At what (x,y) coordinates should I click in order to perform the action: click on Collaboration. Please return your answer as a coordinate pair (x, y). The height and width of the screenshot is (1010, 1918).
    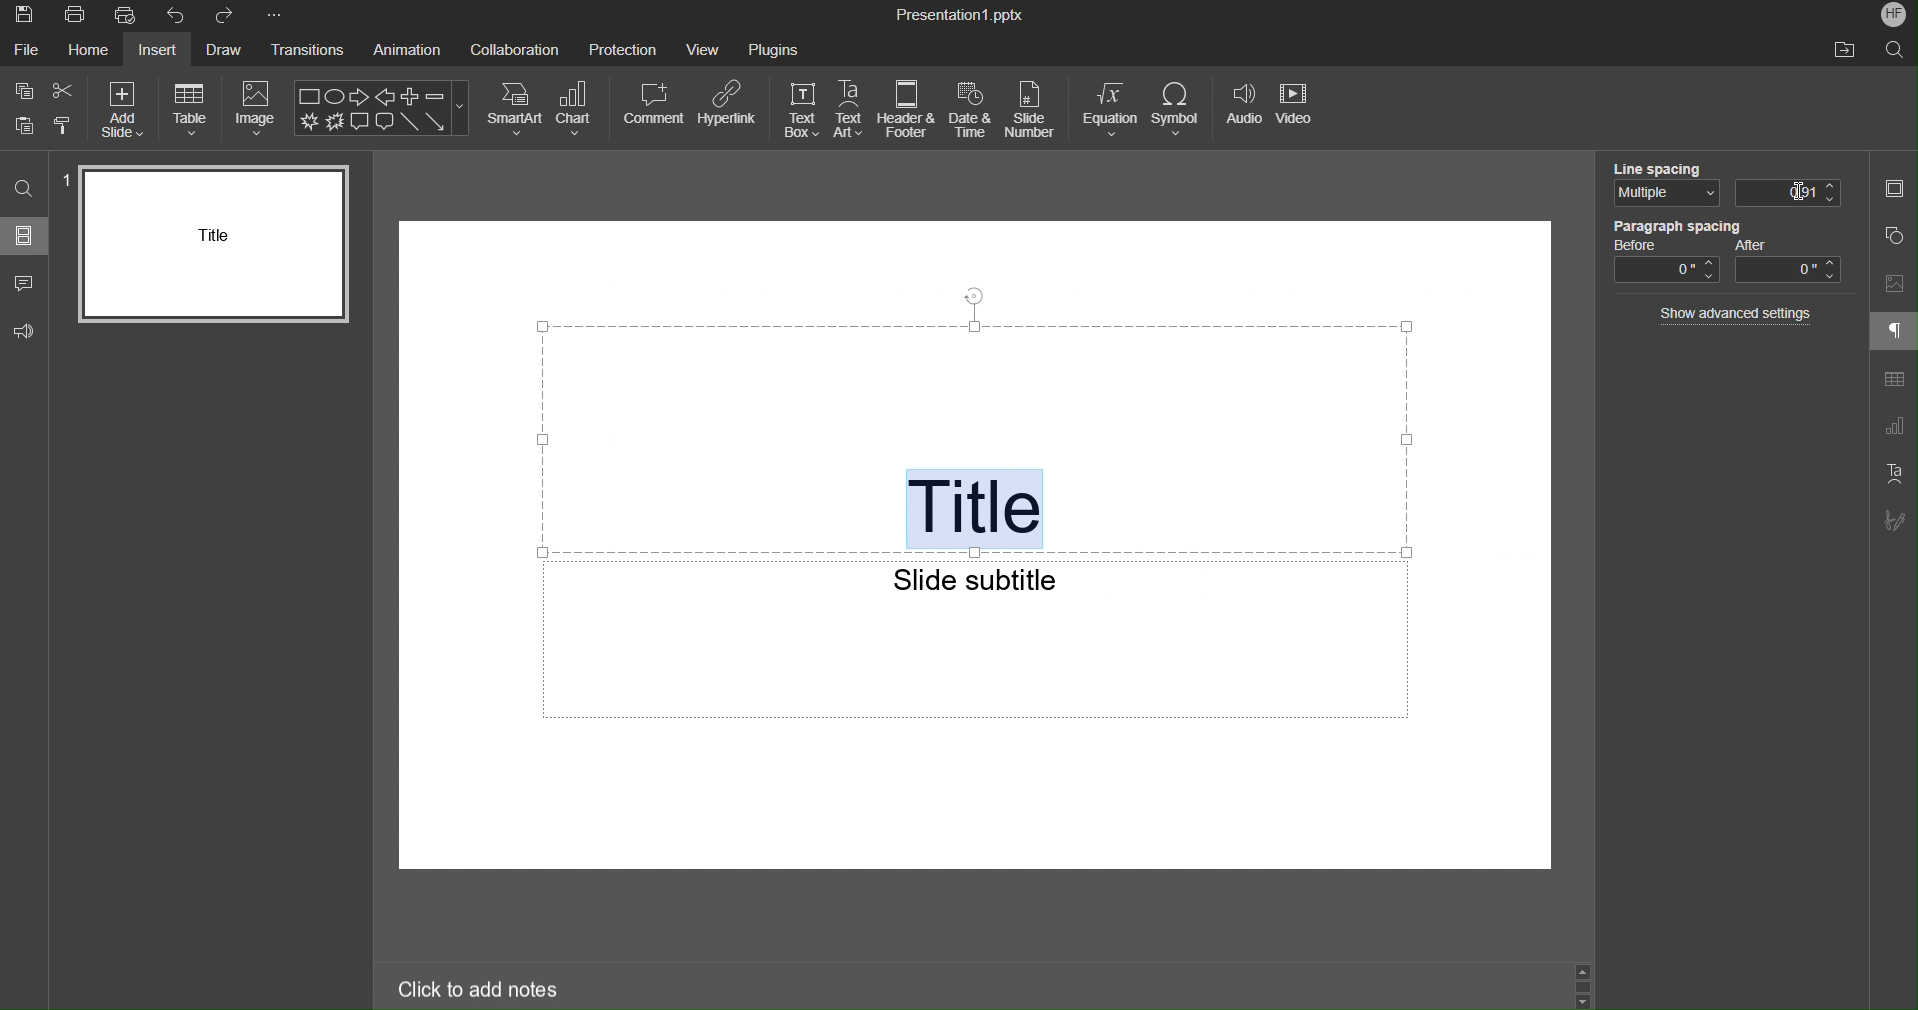
    Looking at the image, I should click on (519, 53).